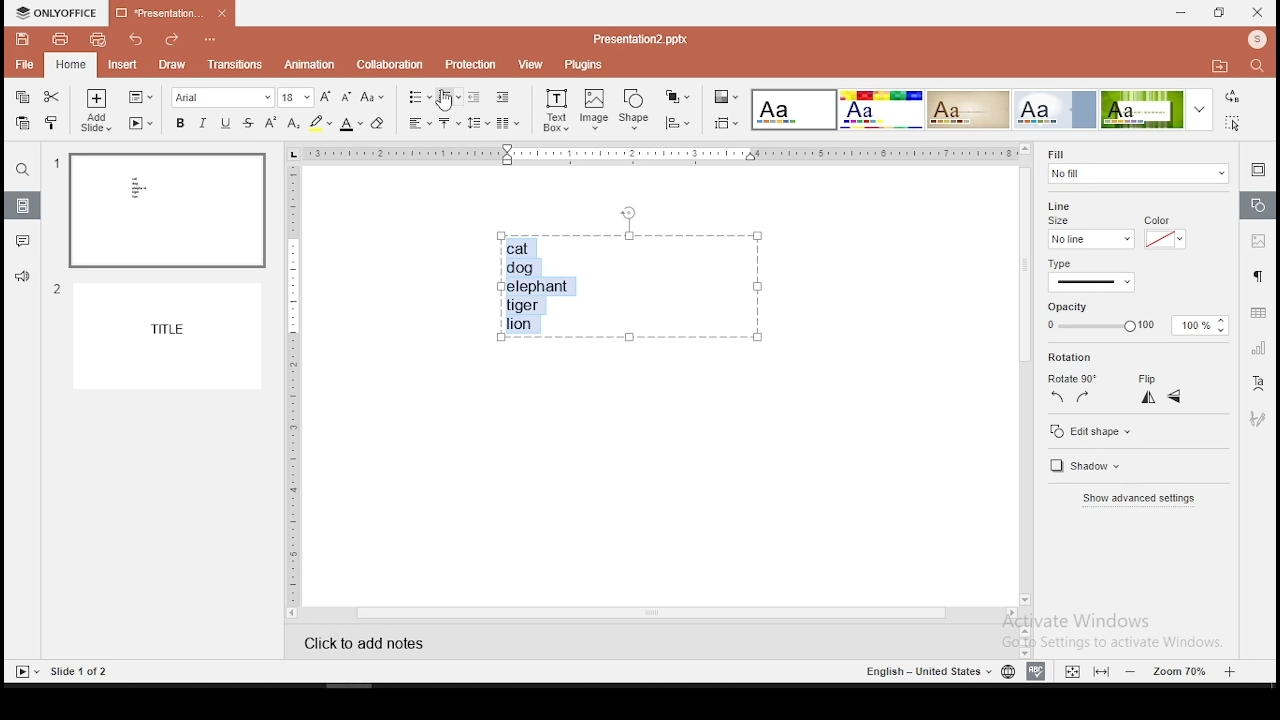 Image resolution: width=1280 pixels, height=720 pixels. Describe the element at coordinates (1056, 399) in the screenshot. I see `left` at that location.